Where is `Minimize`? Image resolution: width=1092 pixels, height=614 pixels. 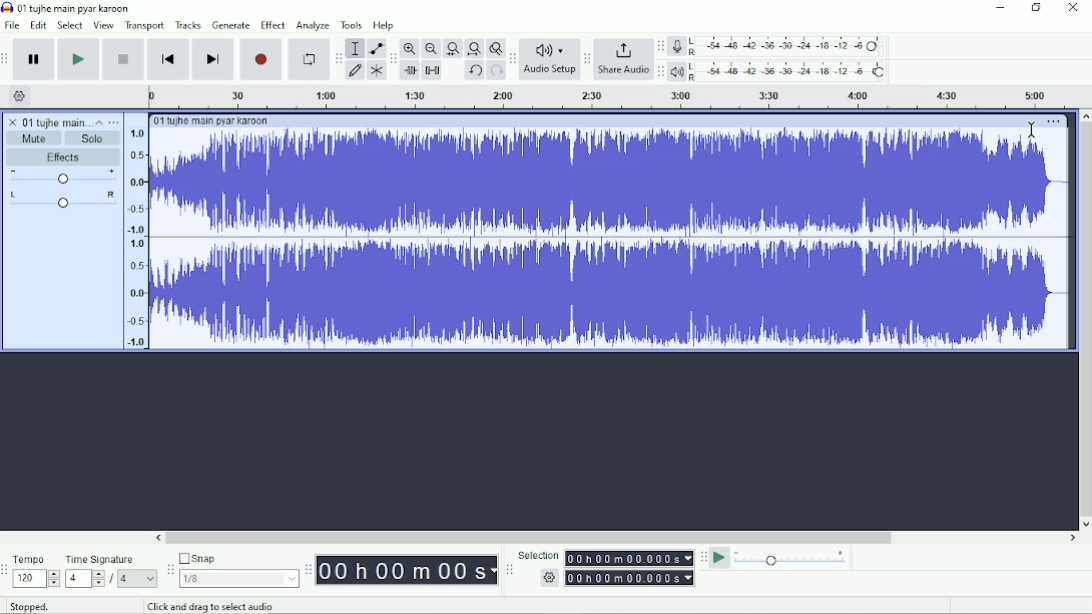 Minimize is located at coordinates (1001, 7).